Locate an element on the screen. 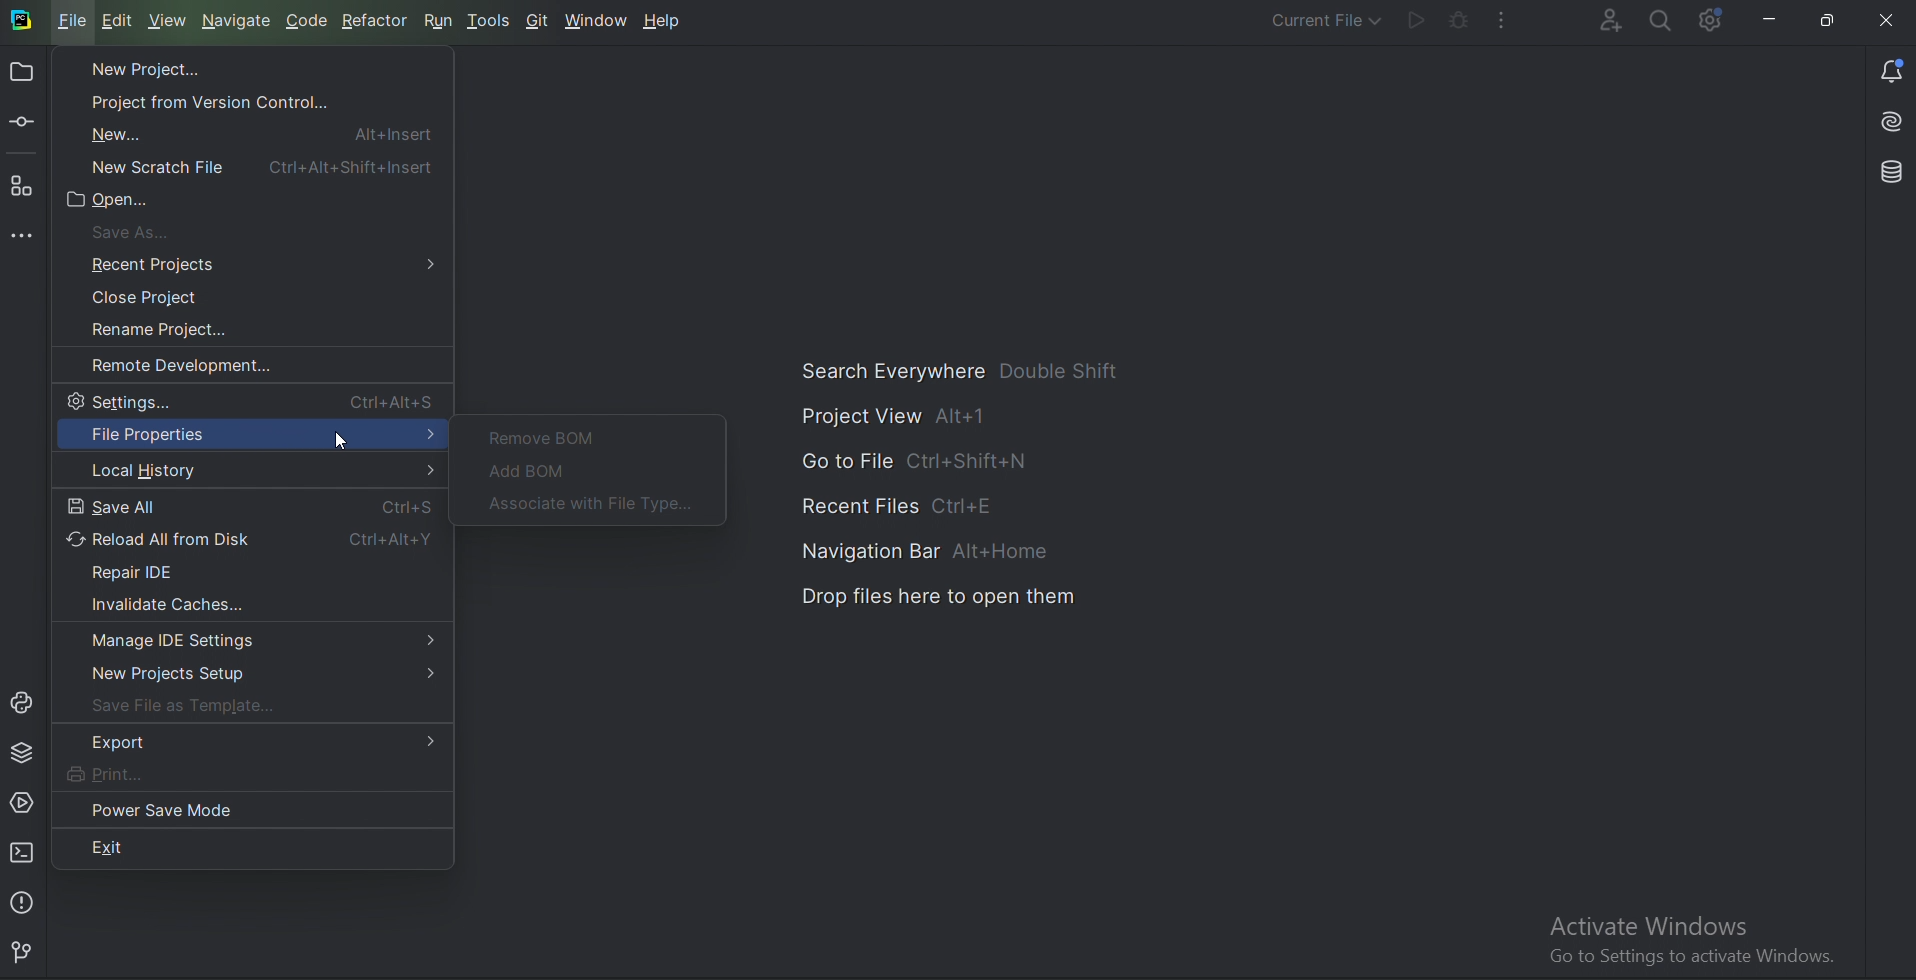 The height and width of the screenshot is (980, 1916). More tool windows is located at coordinates (27, 238).